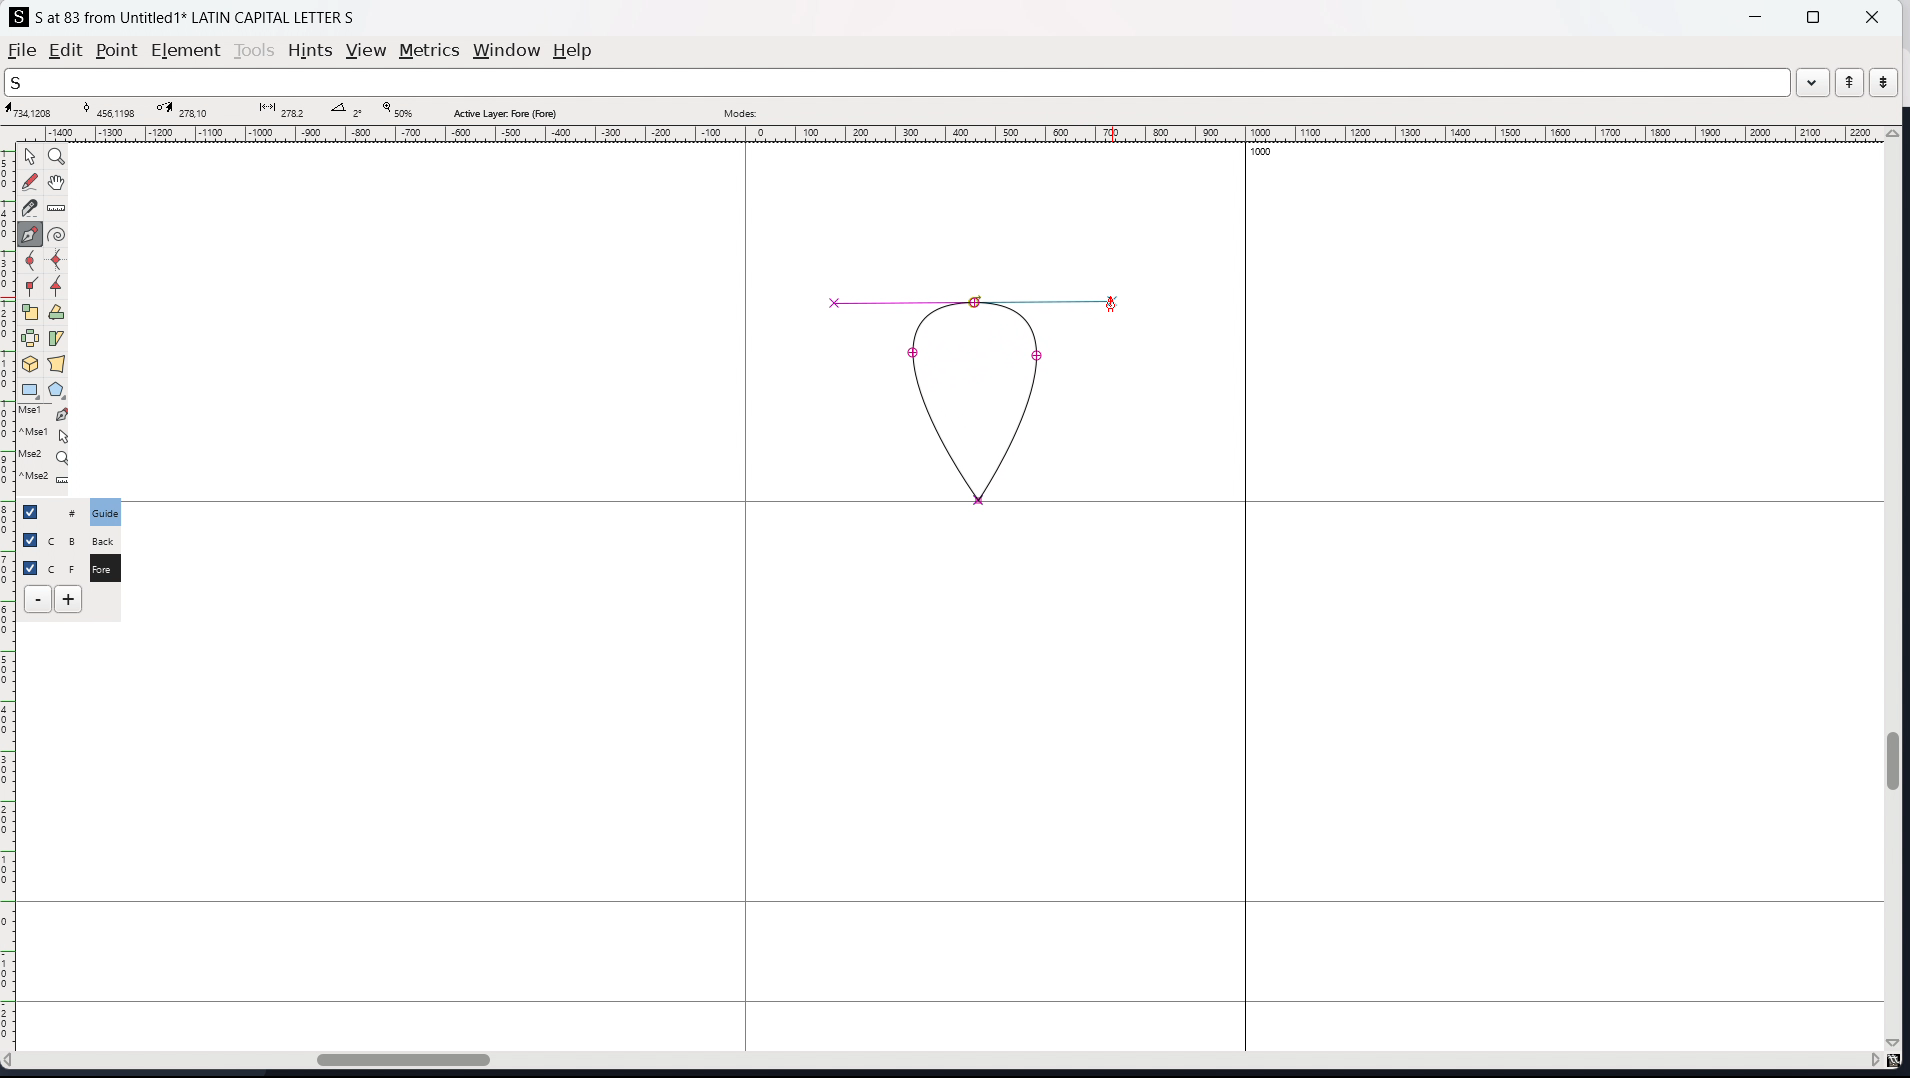 This screenshot has height=1078, width=1910. I want to click on selection toggle, so click(32, 566).